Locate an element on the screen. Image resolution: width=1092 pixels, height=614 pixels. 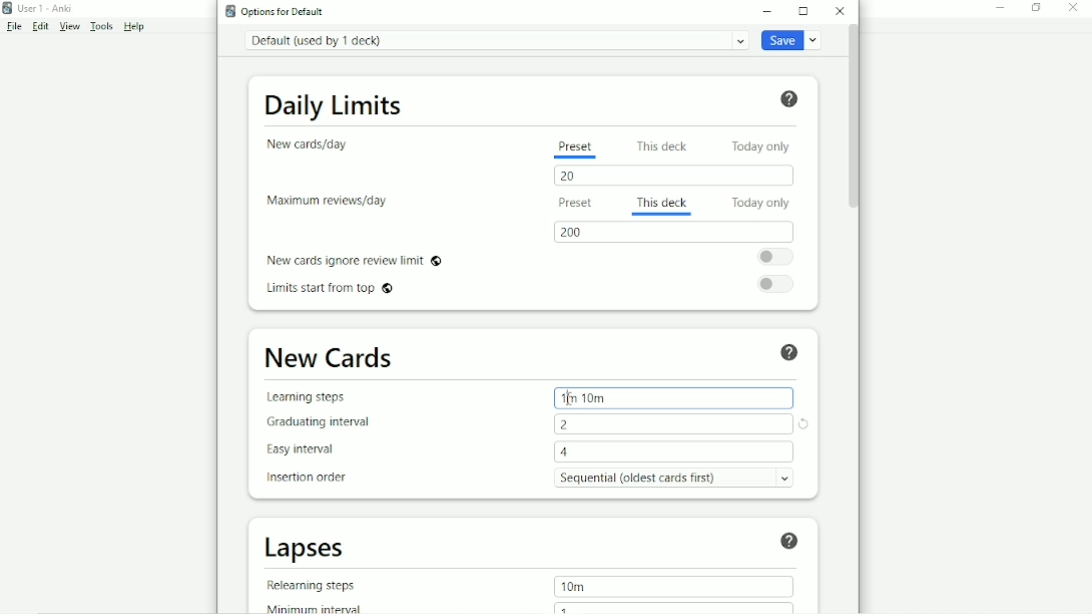
Help is located at coordinates (135, 27).